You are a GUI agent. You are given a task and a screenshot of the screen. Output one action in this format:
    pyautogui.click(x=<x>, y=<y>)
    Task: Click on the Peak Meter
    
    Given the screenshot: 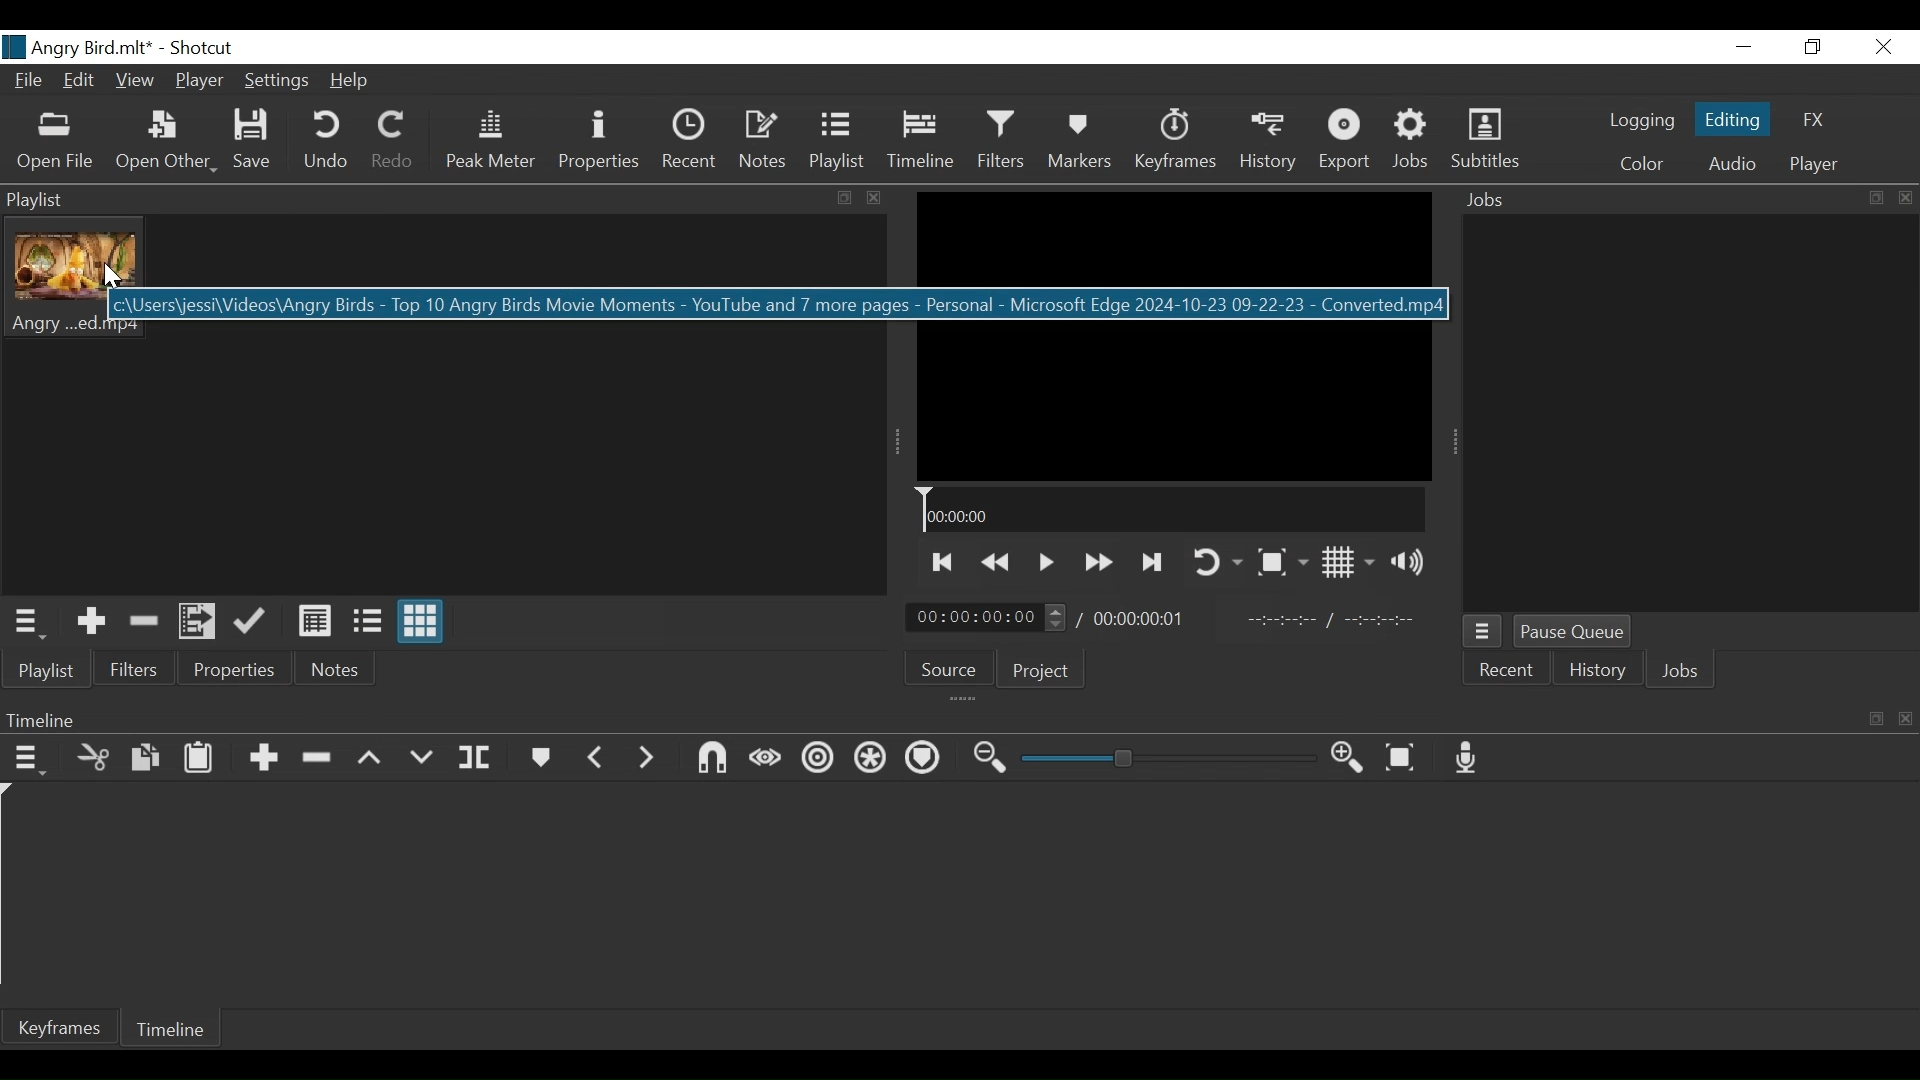 What is the action you would take?
    pyautogui.click(x=488, y=140)
    